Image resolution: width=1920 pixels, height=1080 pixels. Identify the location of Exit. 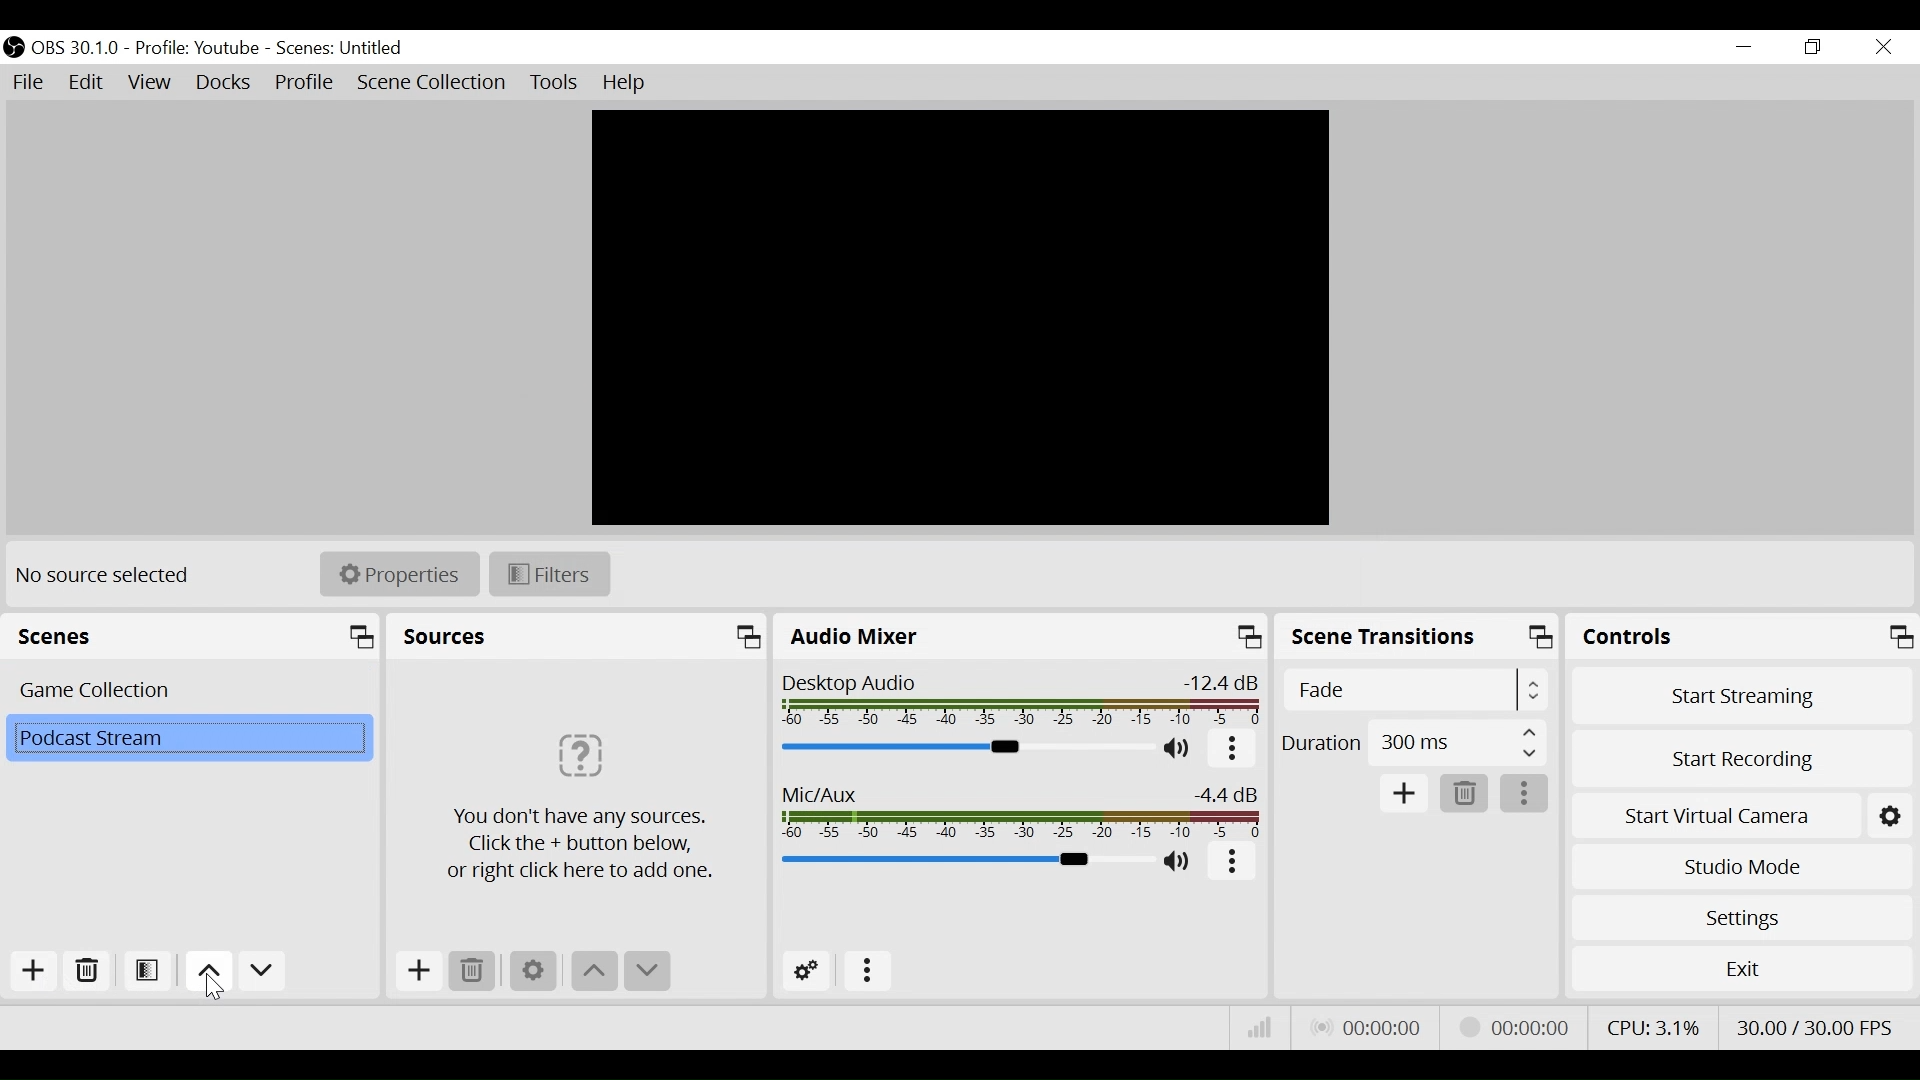
(1742, 968).